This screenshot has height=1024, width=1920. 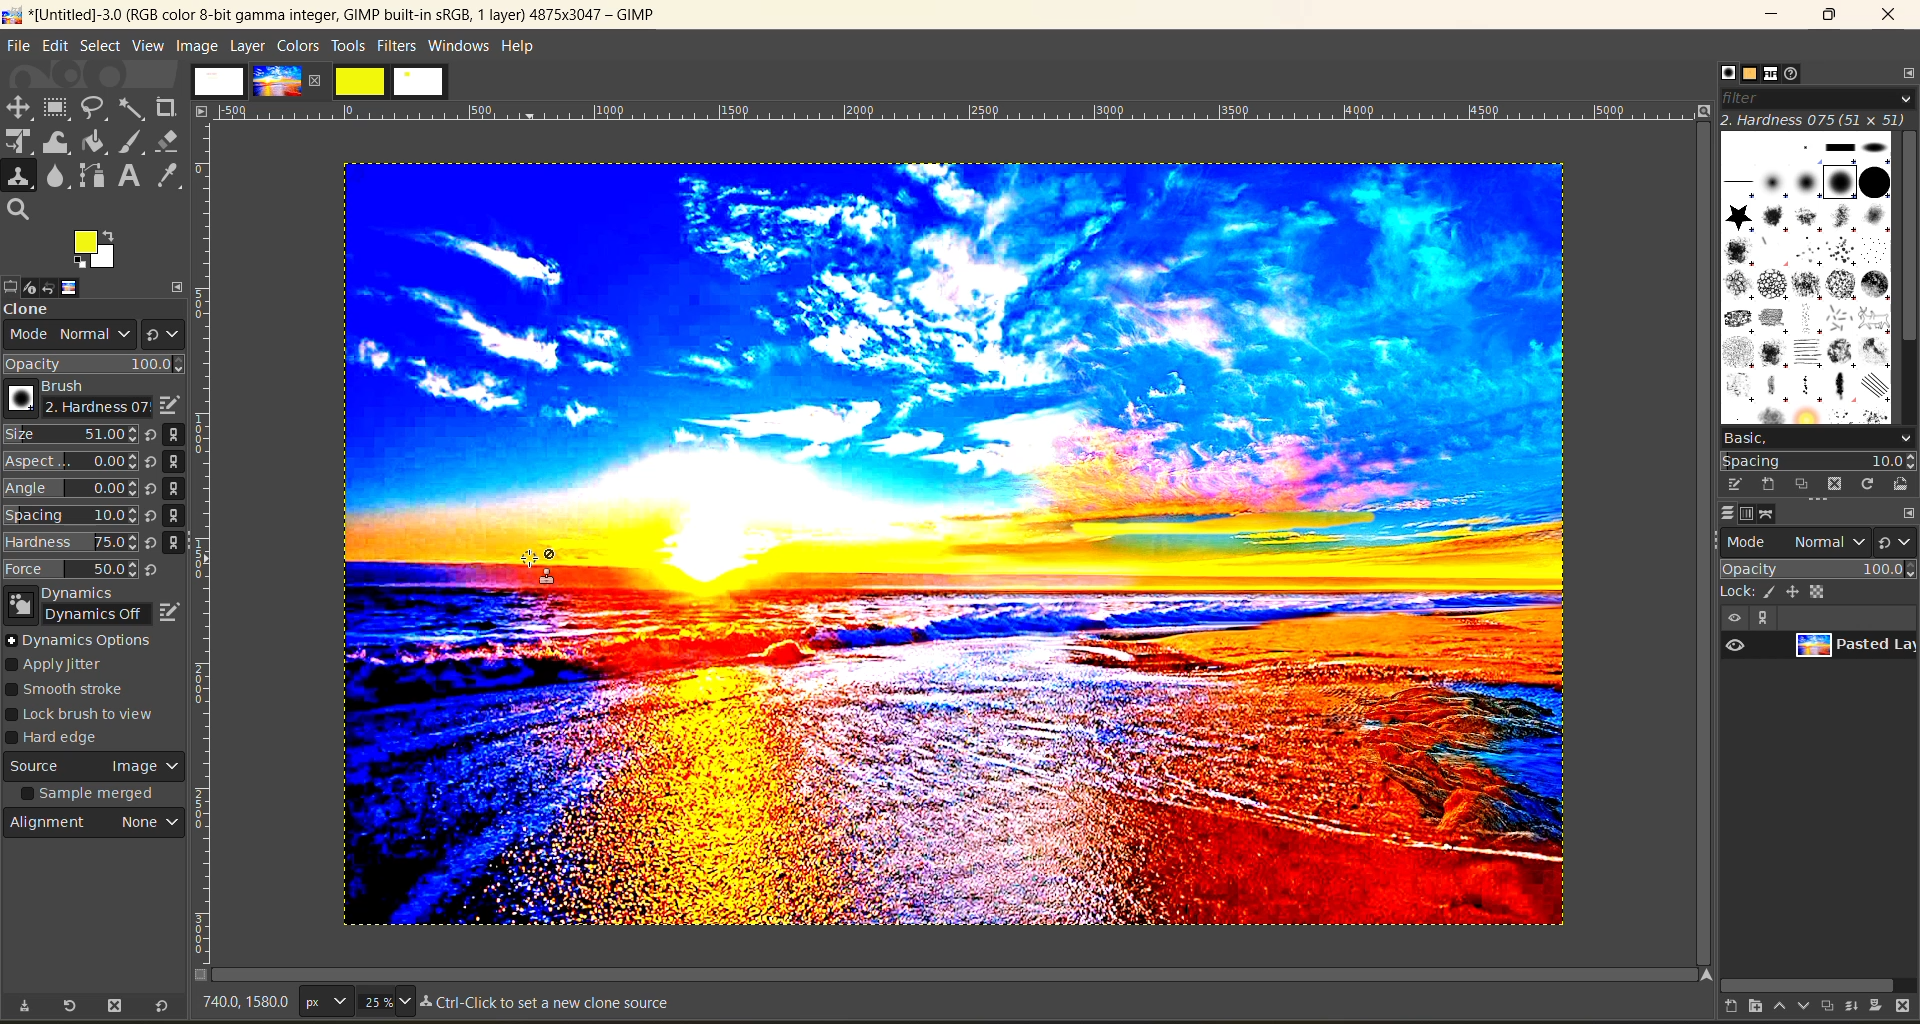 I want to click on hard edge, so click(x=62, y=740).